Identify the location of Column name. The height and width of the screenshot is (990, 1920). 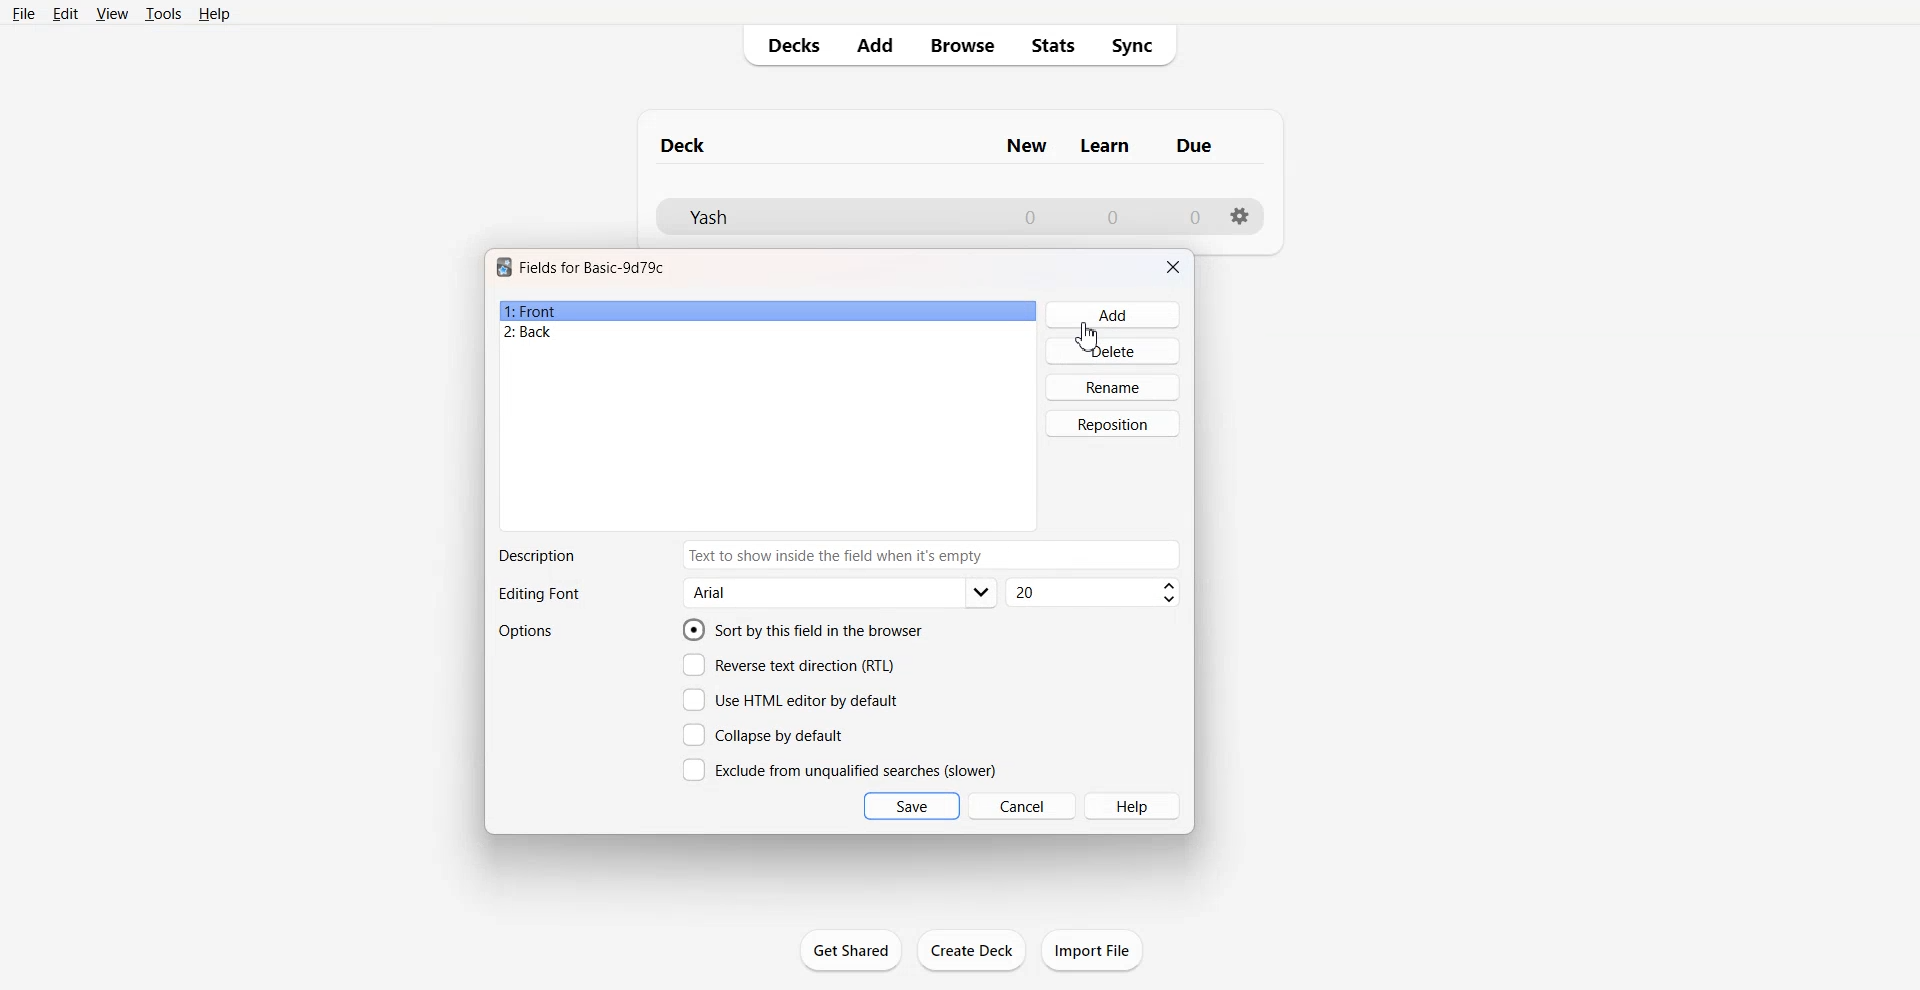
(1026, 146).